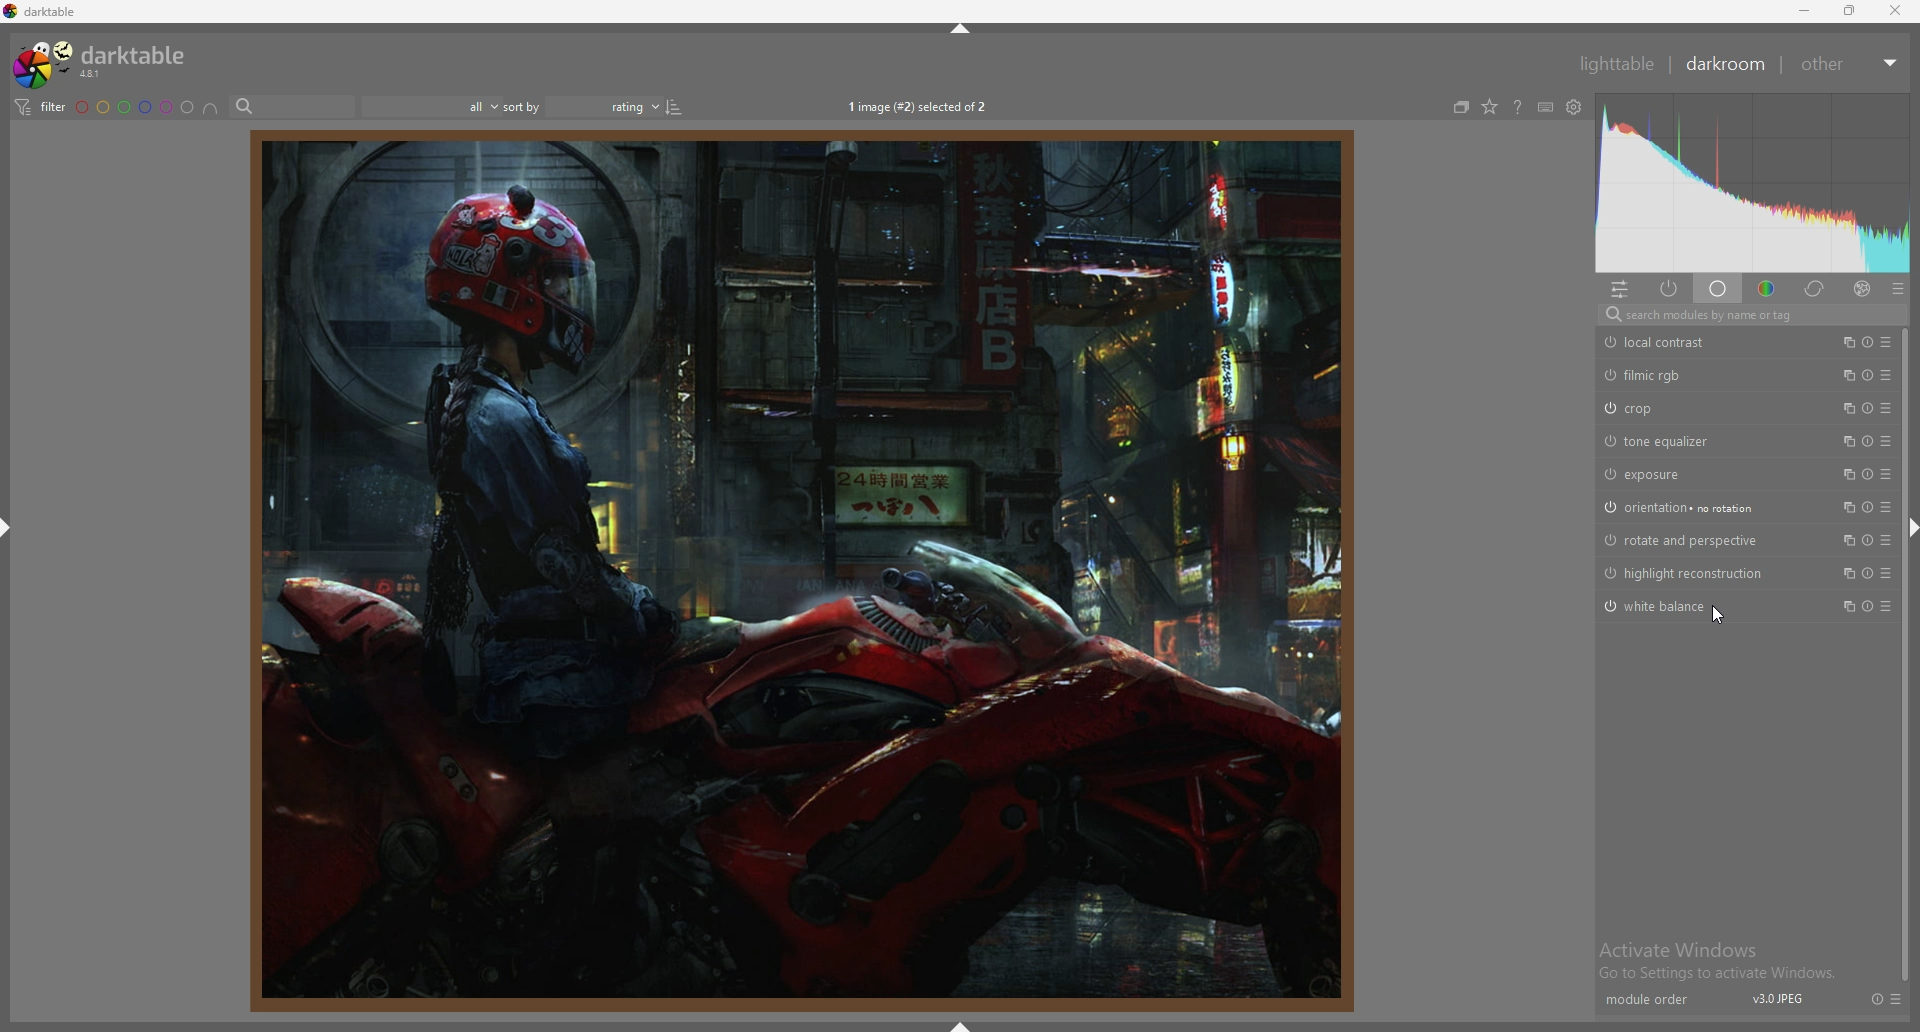 The width and height of the screenshot is (1920, 1032). What do you see at coordinates (1847, 508) in the screenshot?
I see `multiple instances action` at bounding box center [1847, 508].